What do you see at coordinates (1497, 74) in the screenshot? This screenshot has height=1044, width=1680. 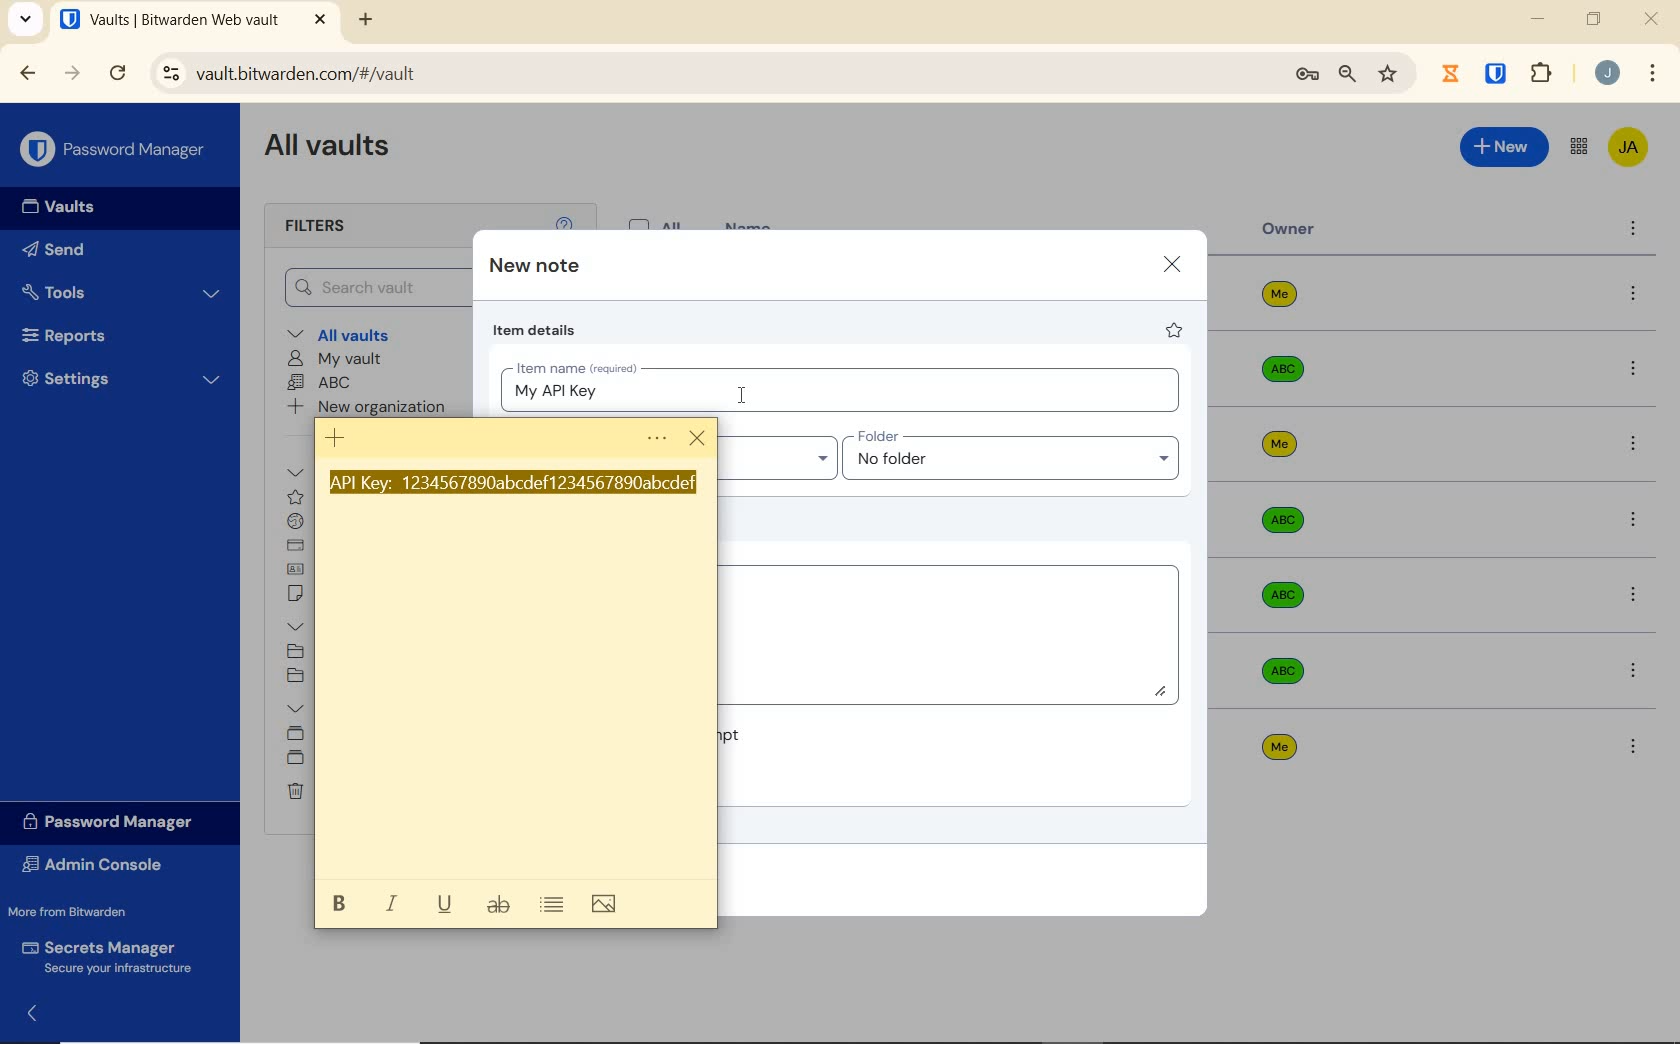 I see `BITWARDEN` at bounding box center [1497, 74].